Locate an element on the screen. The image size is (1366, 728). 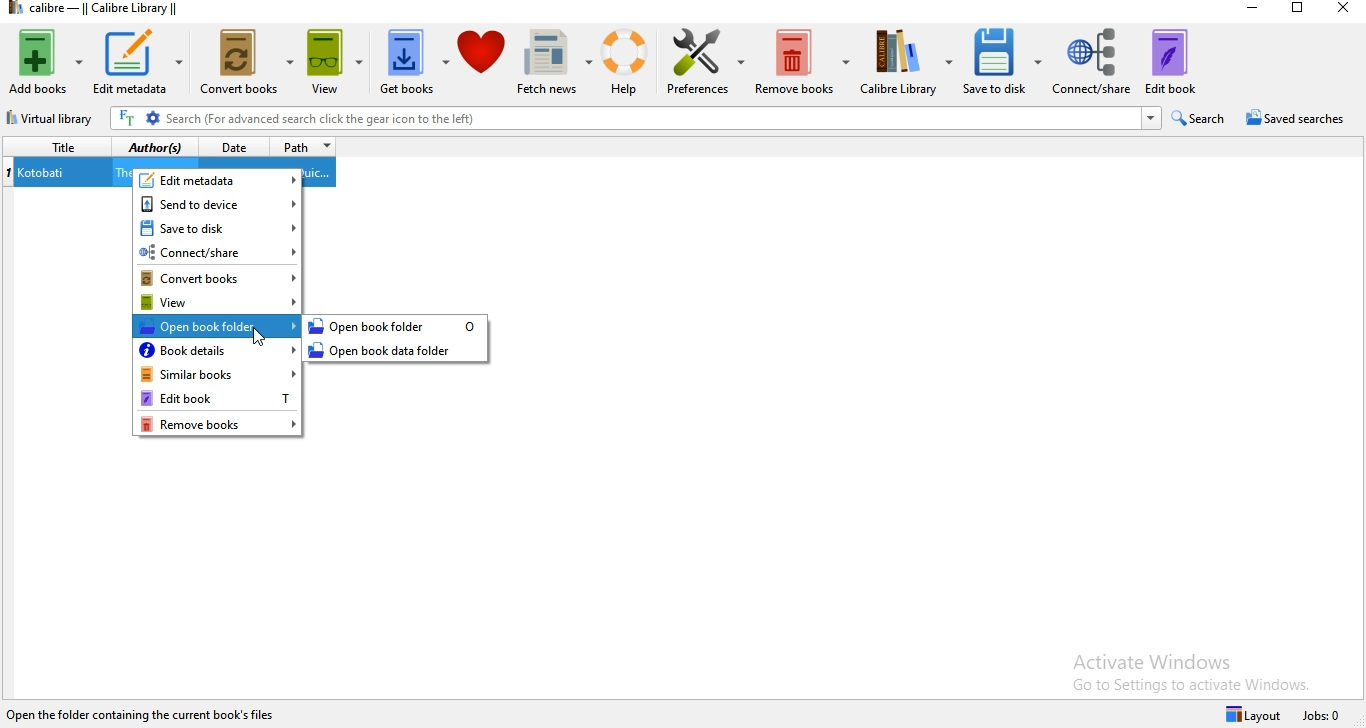
layout is located at coordinates (1250, 713).